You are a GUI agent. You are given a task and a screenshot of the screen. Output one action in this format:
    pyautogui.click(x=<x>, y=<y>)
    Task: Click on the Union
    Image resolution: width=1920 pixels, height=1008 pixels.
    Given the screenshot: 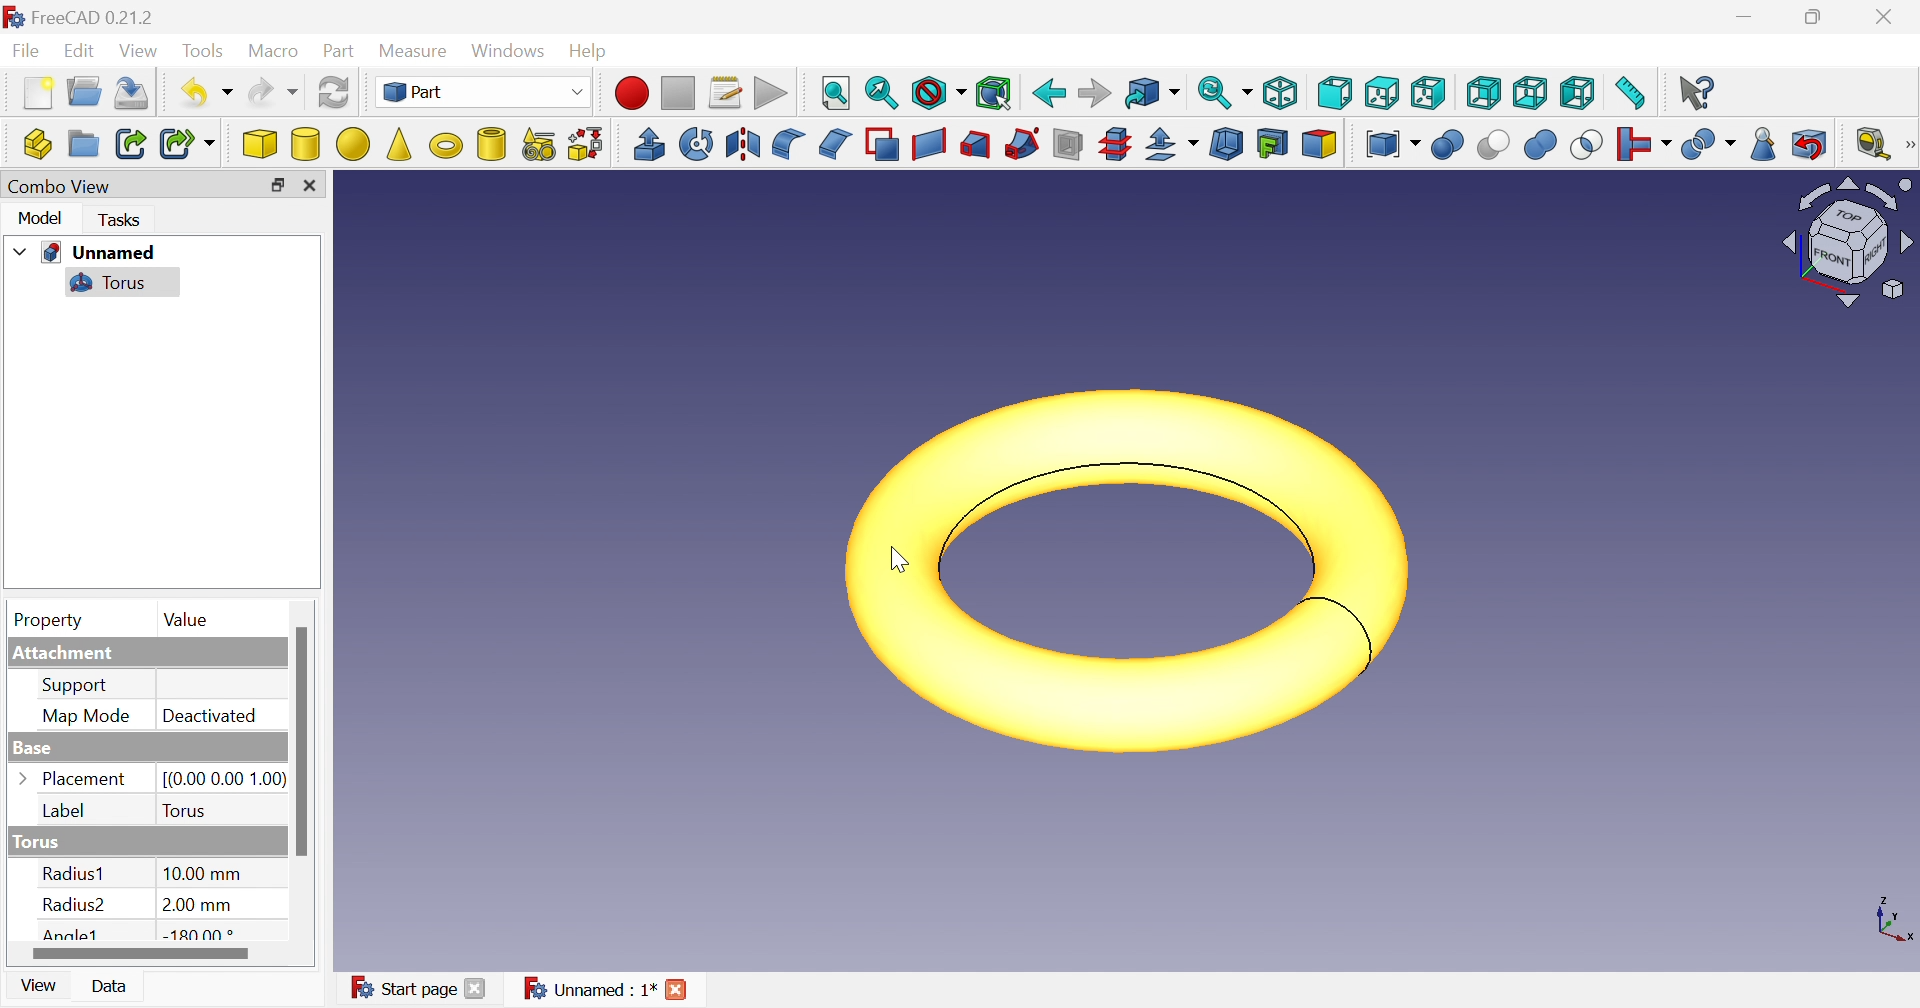 What is the action you would take?
    pyautogui.click(x=1539, y=145)
    